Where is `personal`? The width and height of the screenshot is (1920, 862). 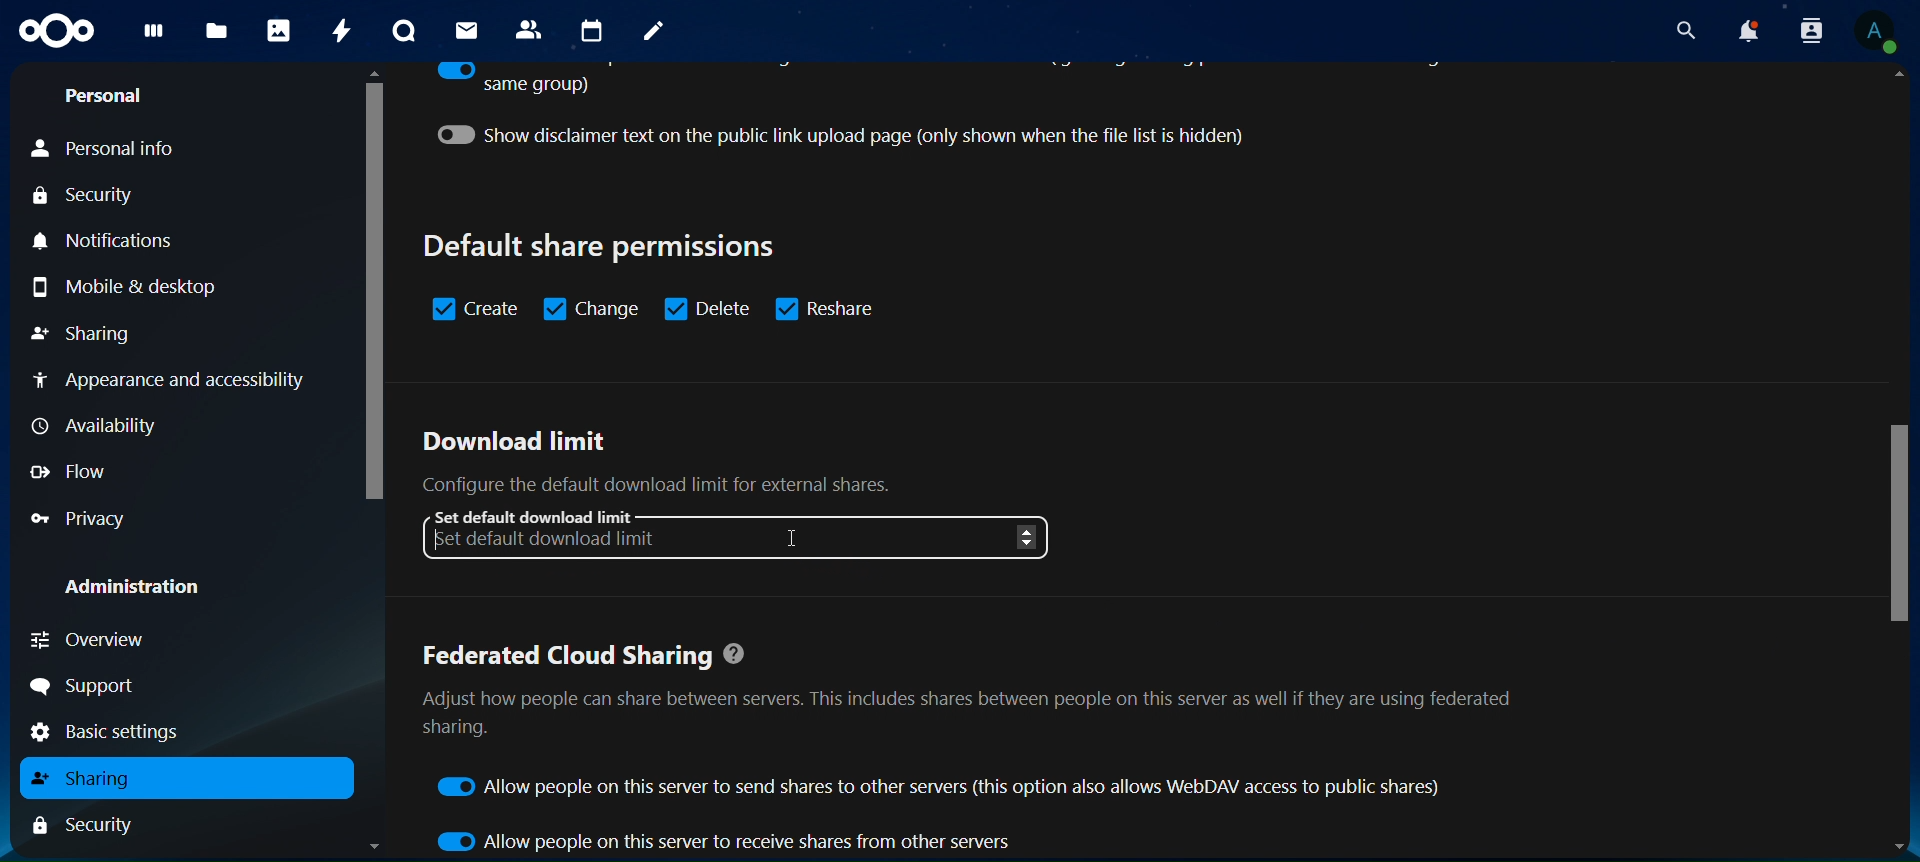 personal is located at coordinates (108, 94).